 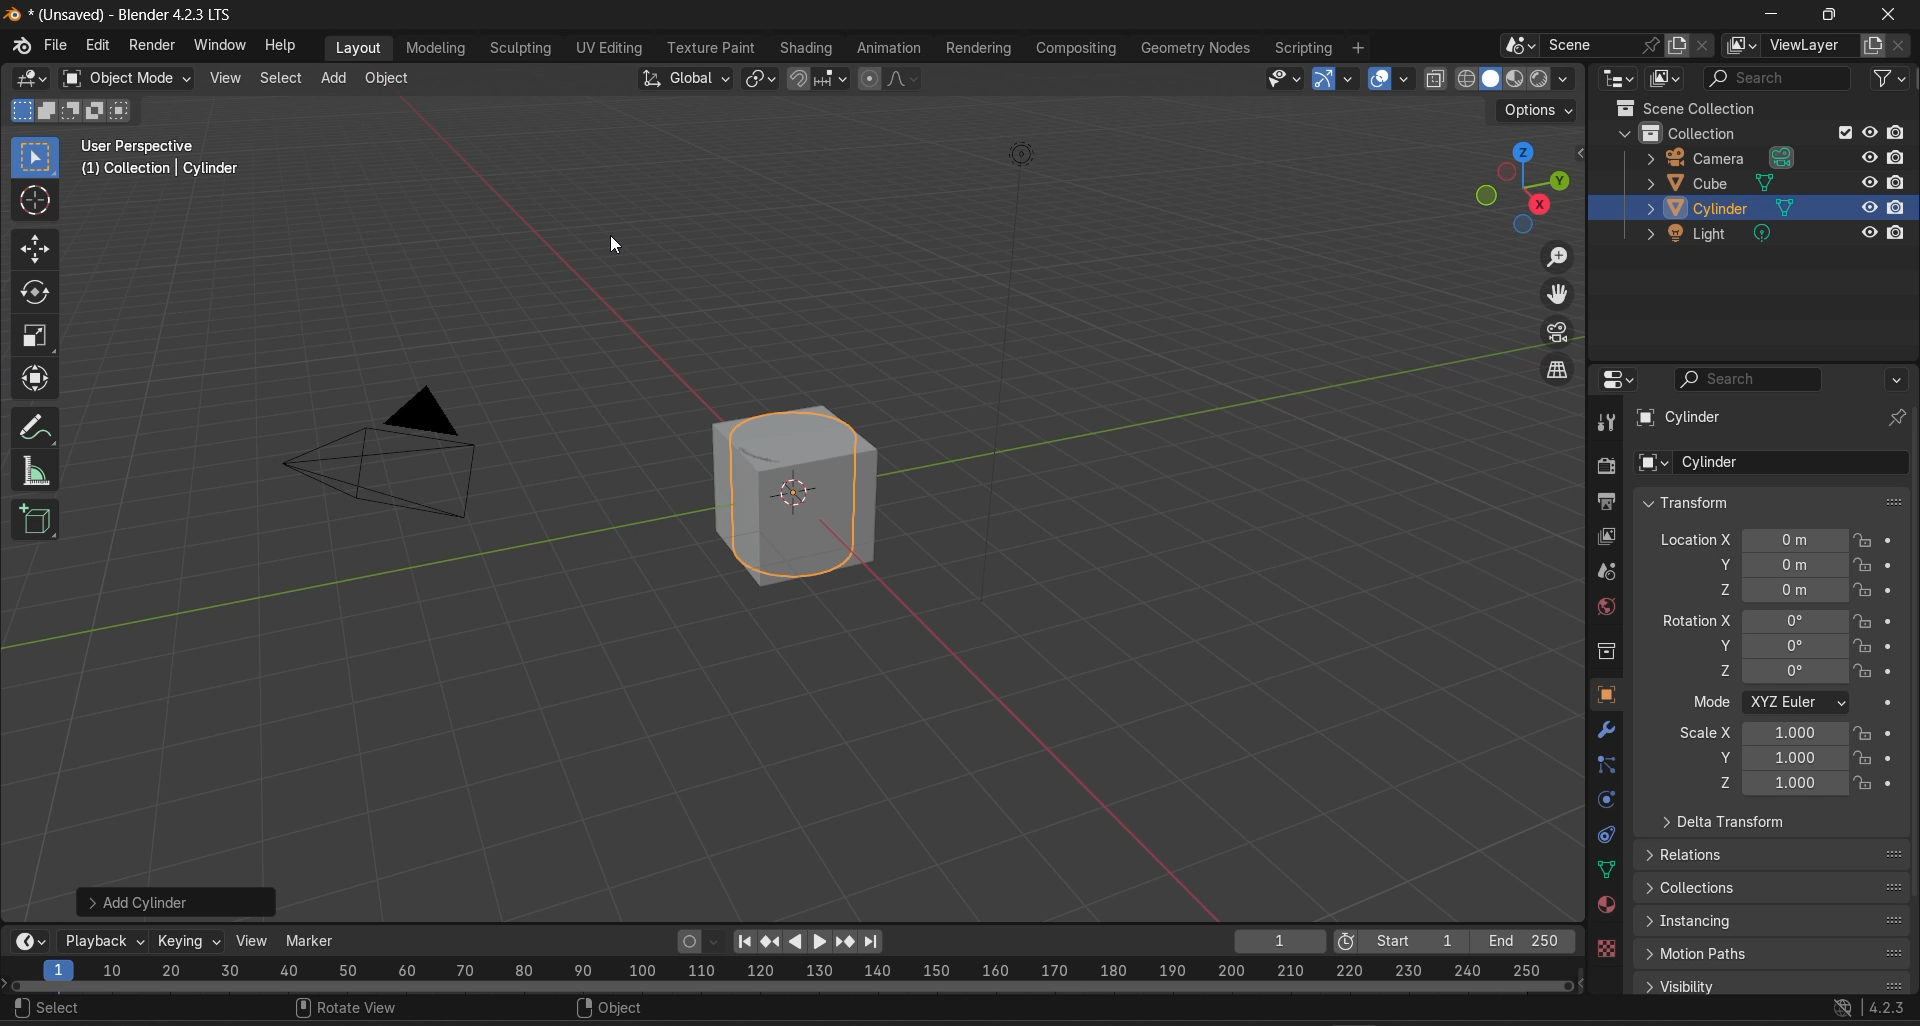 I want to click on lock rotation, so click(x=1866, y=644).